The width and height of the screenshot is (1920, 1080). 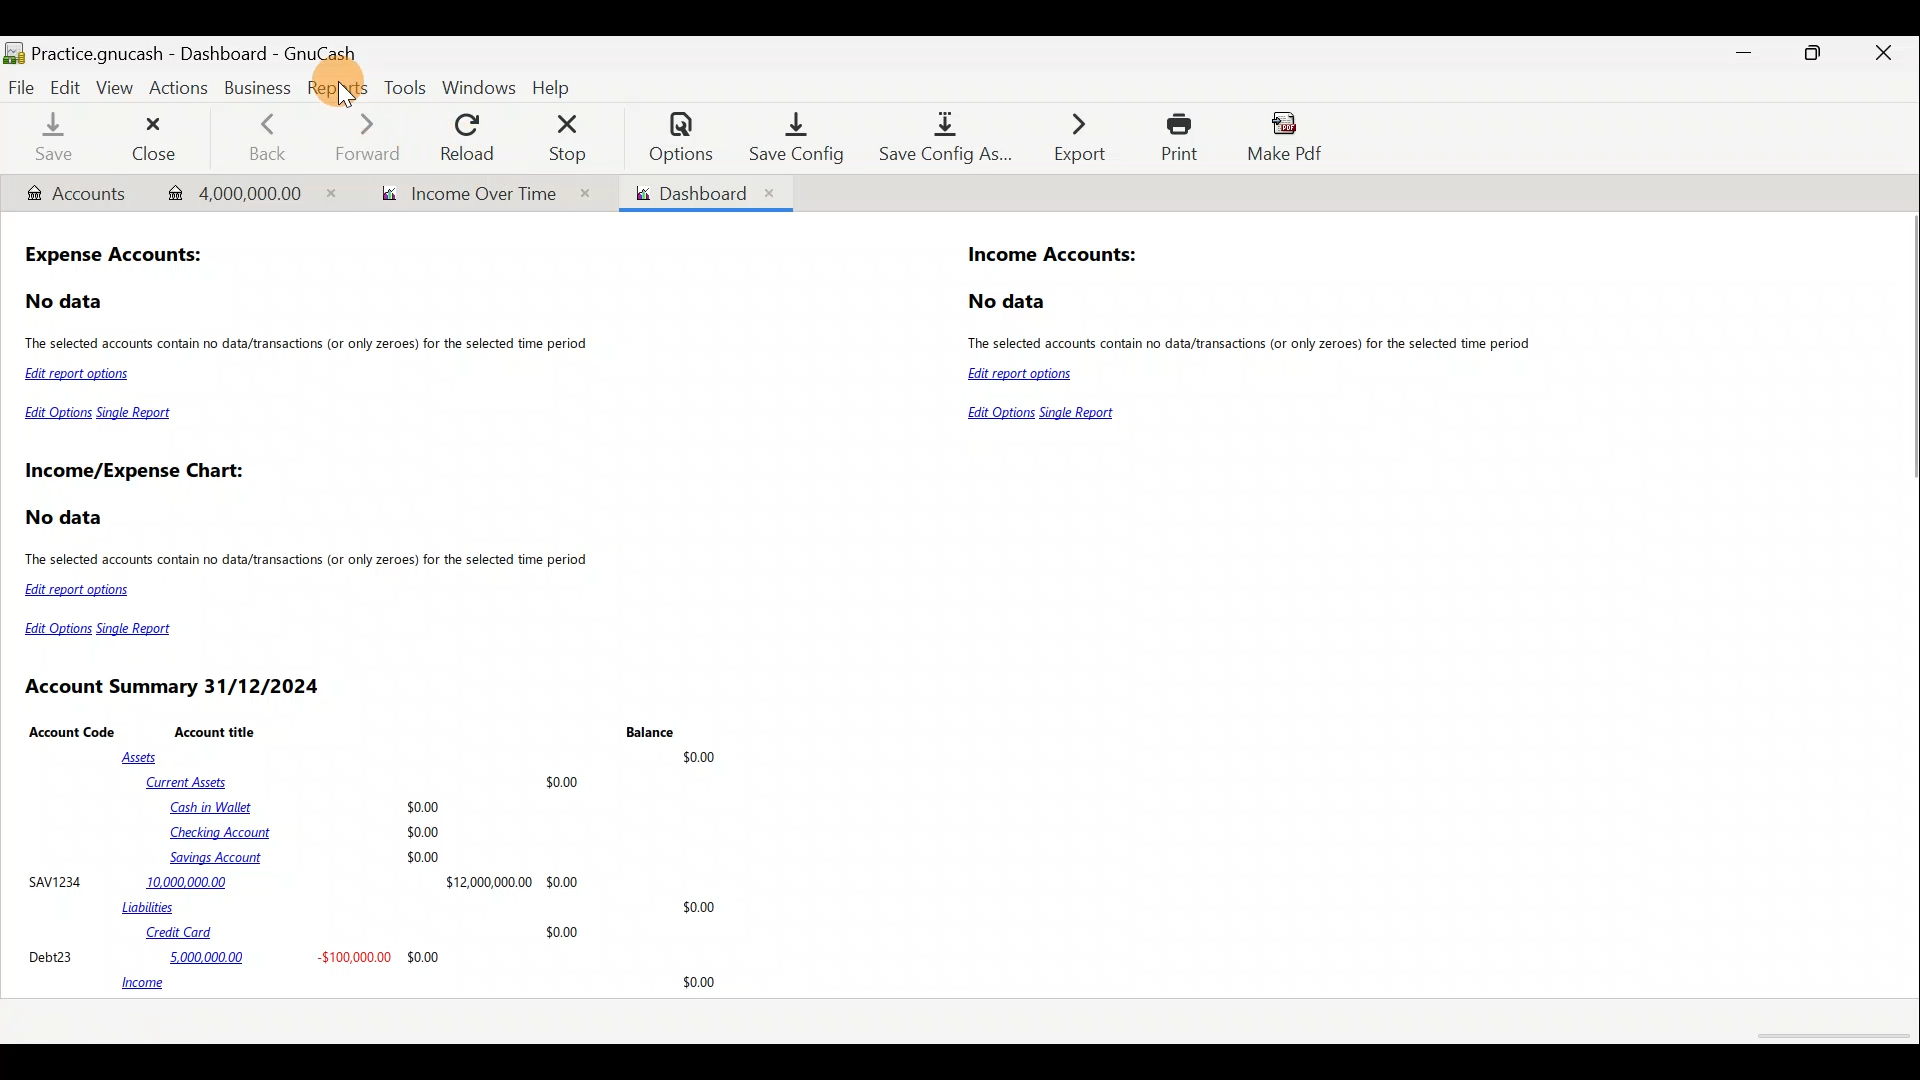 I want to click on The selected accounts contain no data/transactions (or only zeroes) for the selected time period, so click(x=1258, y=343).